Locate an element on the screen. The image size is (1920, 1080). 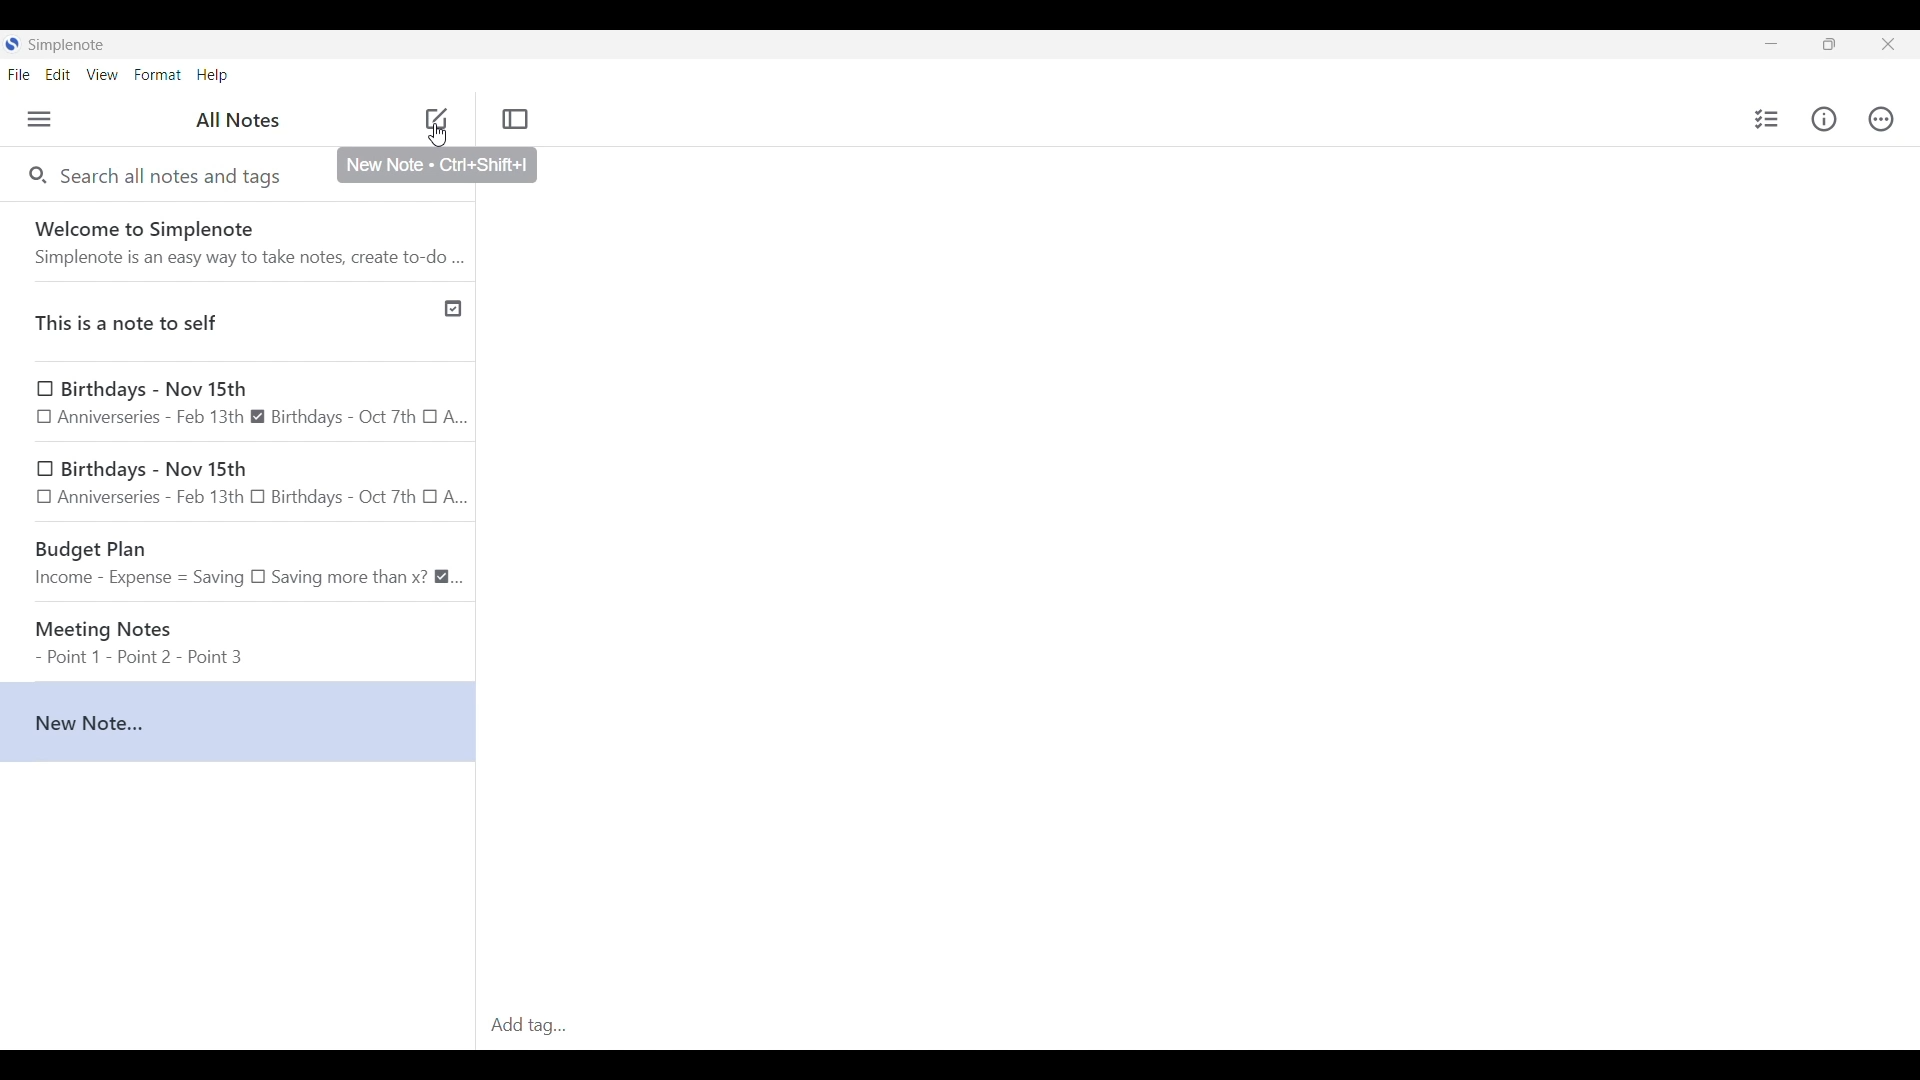
Description of selected icon is located at coordinates (438, 165).